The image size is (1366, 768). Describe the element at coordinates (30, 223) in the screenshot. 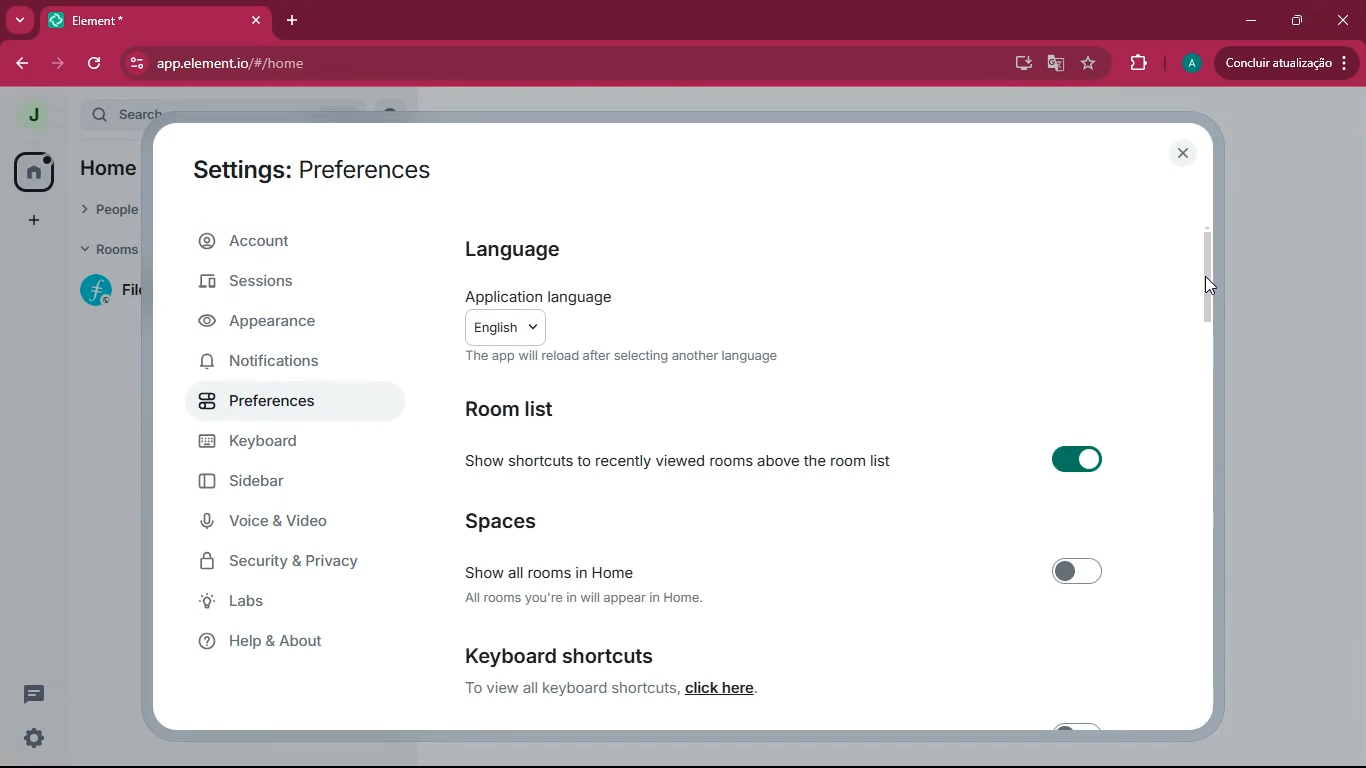

I see `add` at that location.